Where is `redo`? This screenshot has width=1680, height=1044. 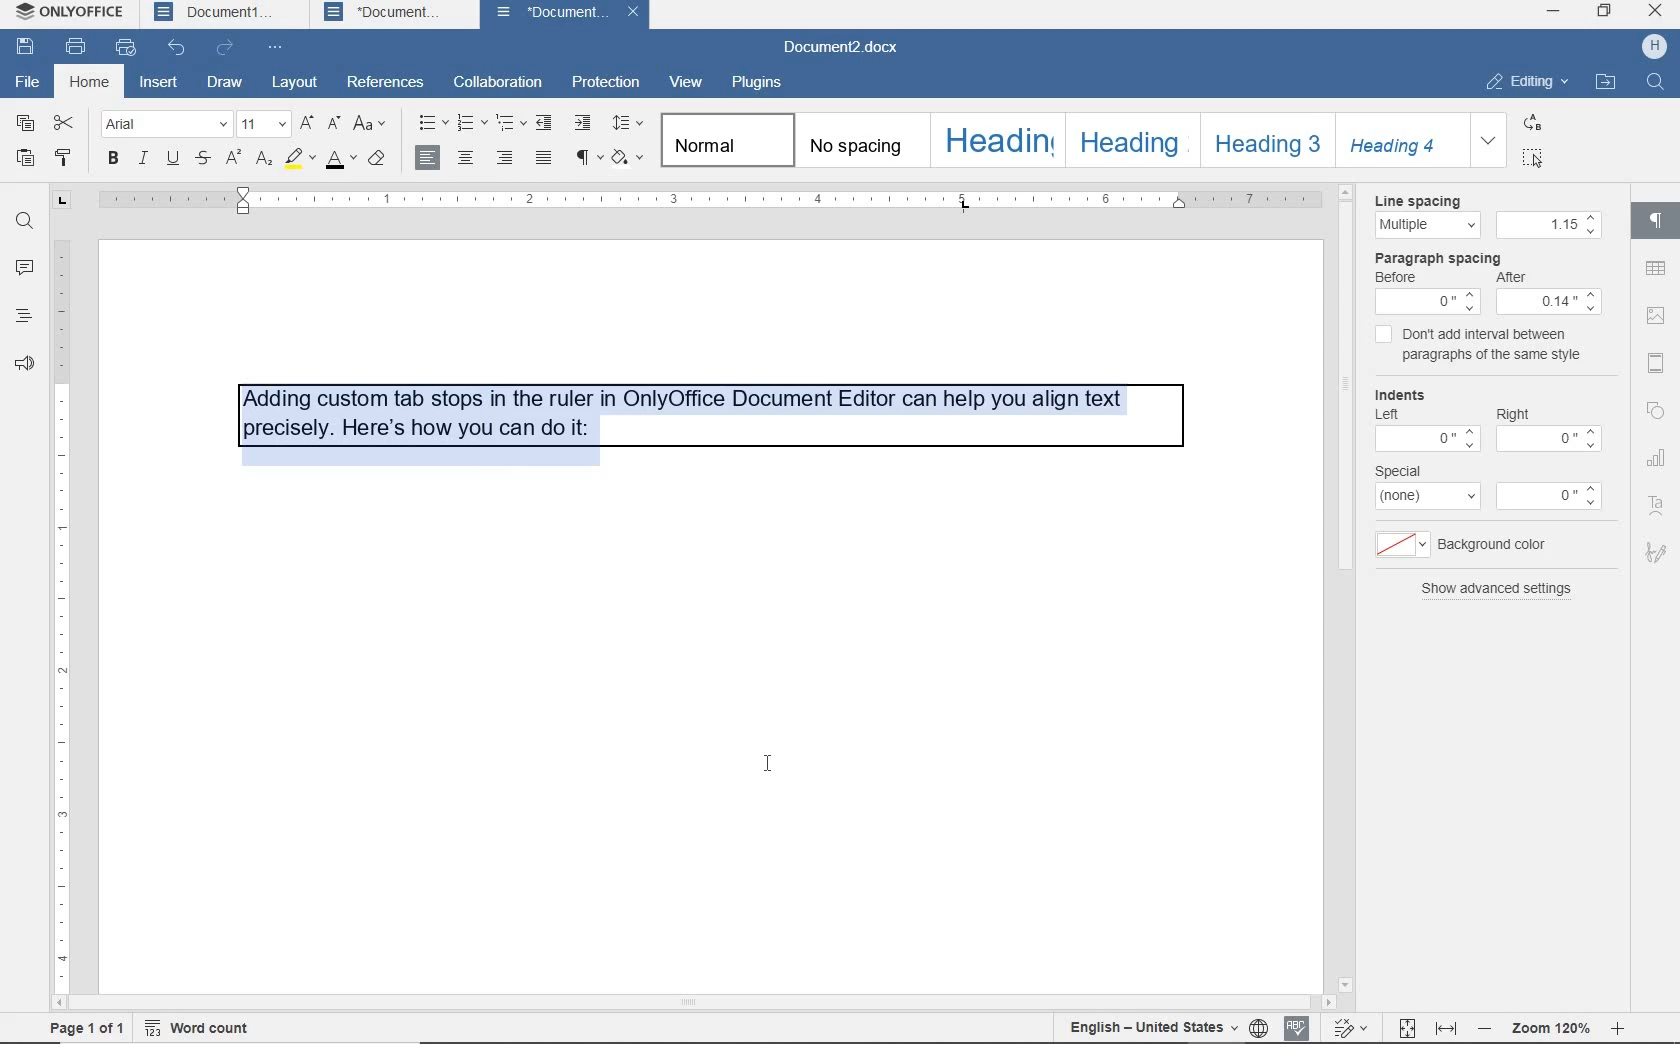
redo is located at coordinates (226, 50).